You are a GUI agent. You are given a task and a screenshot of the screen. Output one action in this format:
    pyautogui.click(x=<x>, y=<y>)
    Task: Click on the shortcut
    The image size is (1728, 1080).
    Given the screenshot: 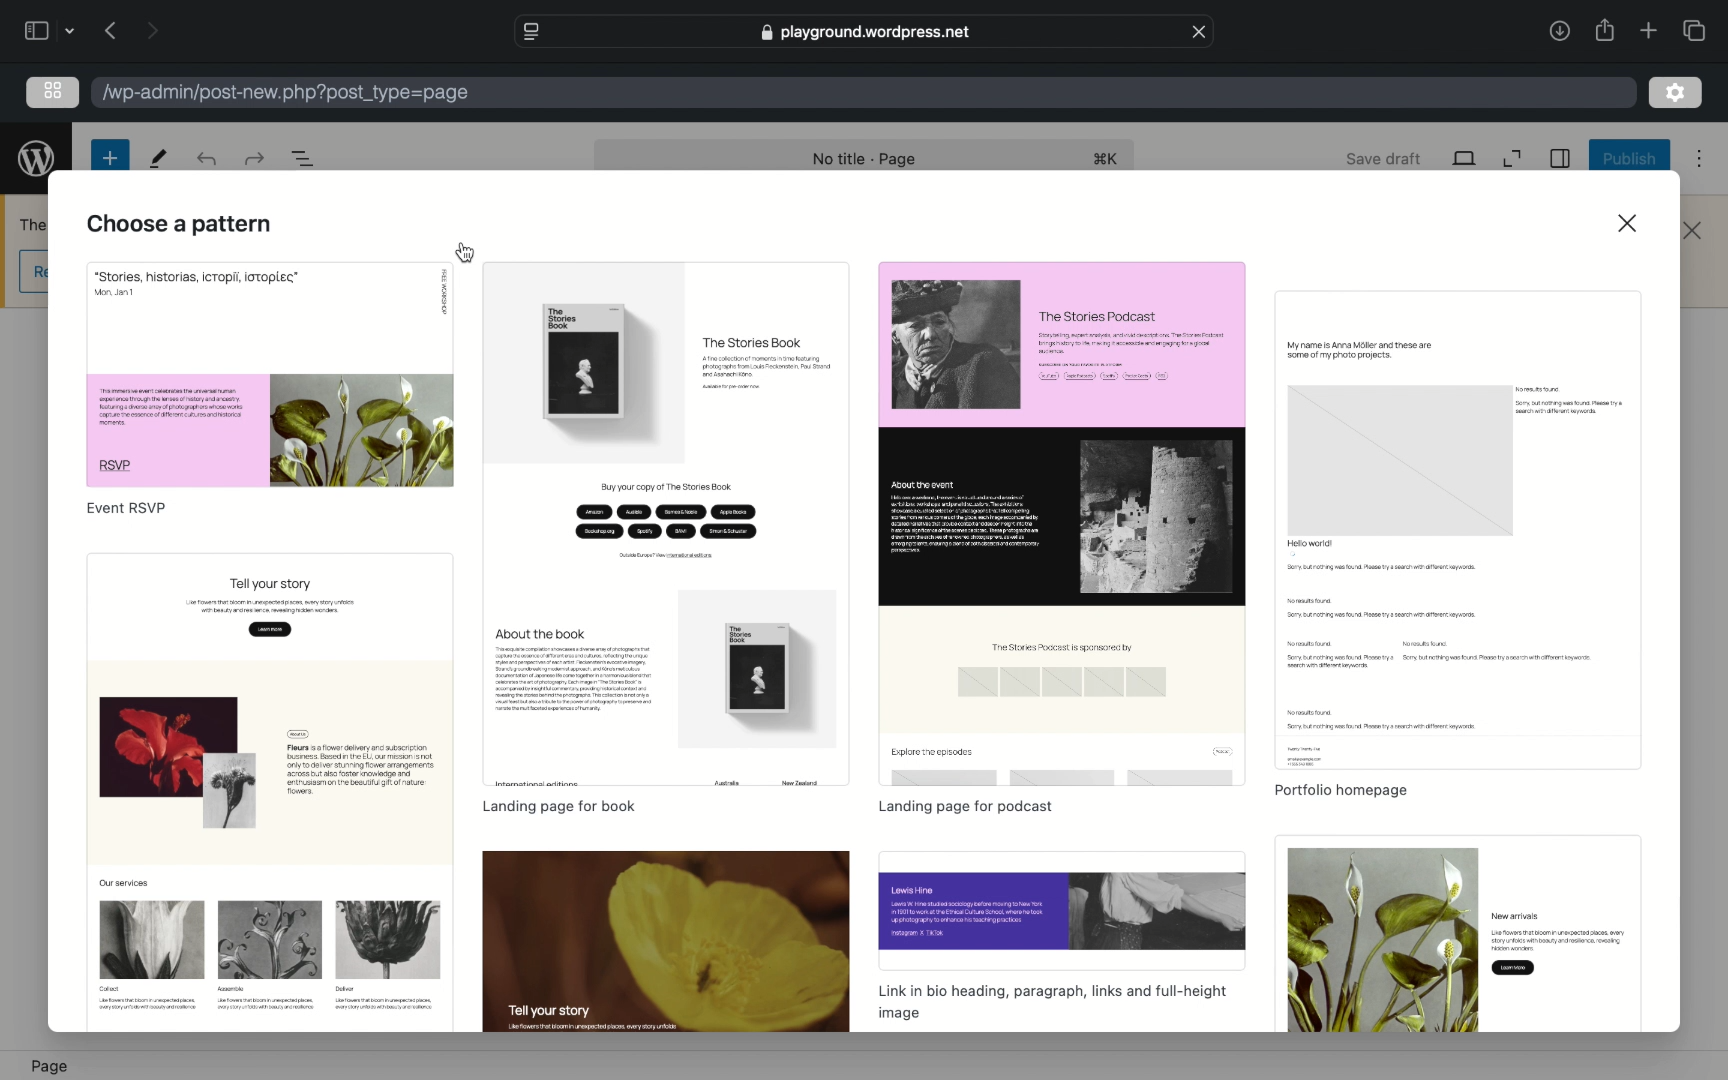 What is the action you would take?
    pyautogui.click(x=1104, y=158)
    